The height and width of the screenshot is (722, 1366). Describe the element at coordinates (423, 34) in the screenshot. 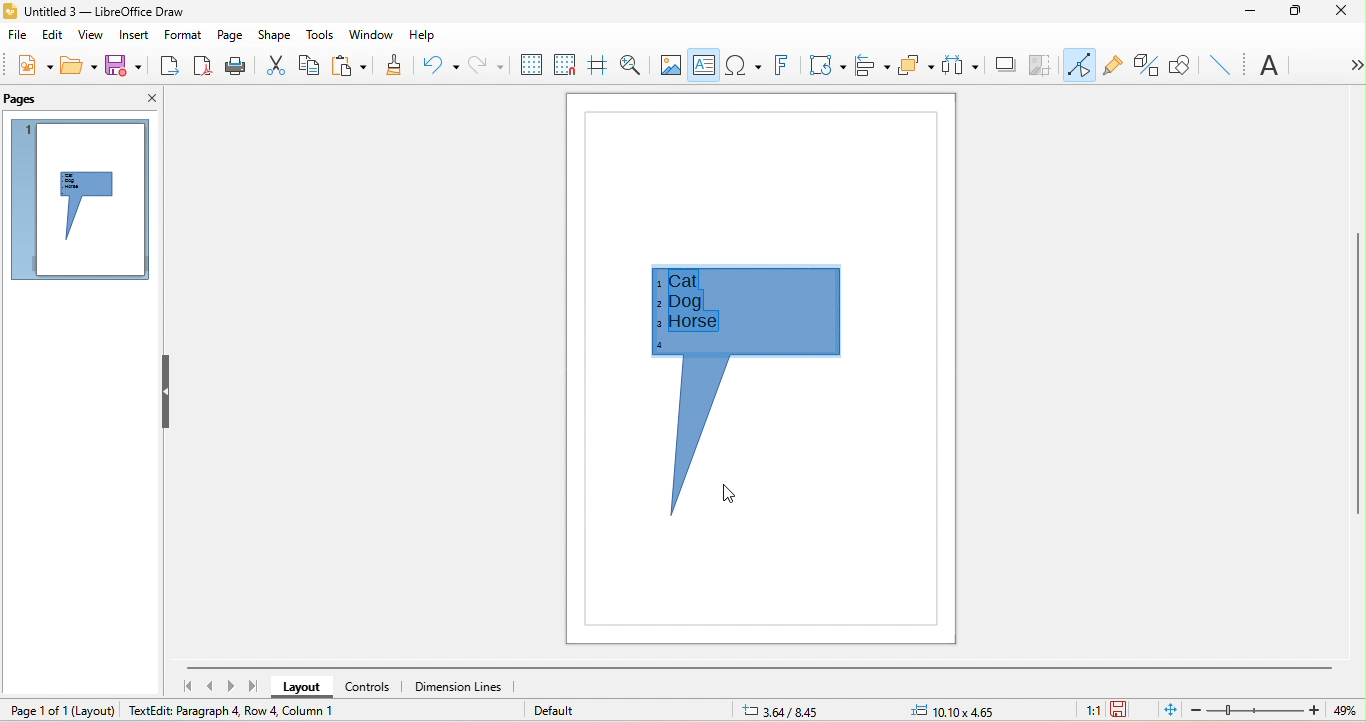

I see `help` at that location.